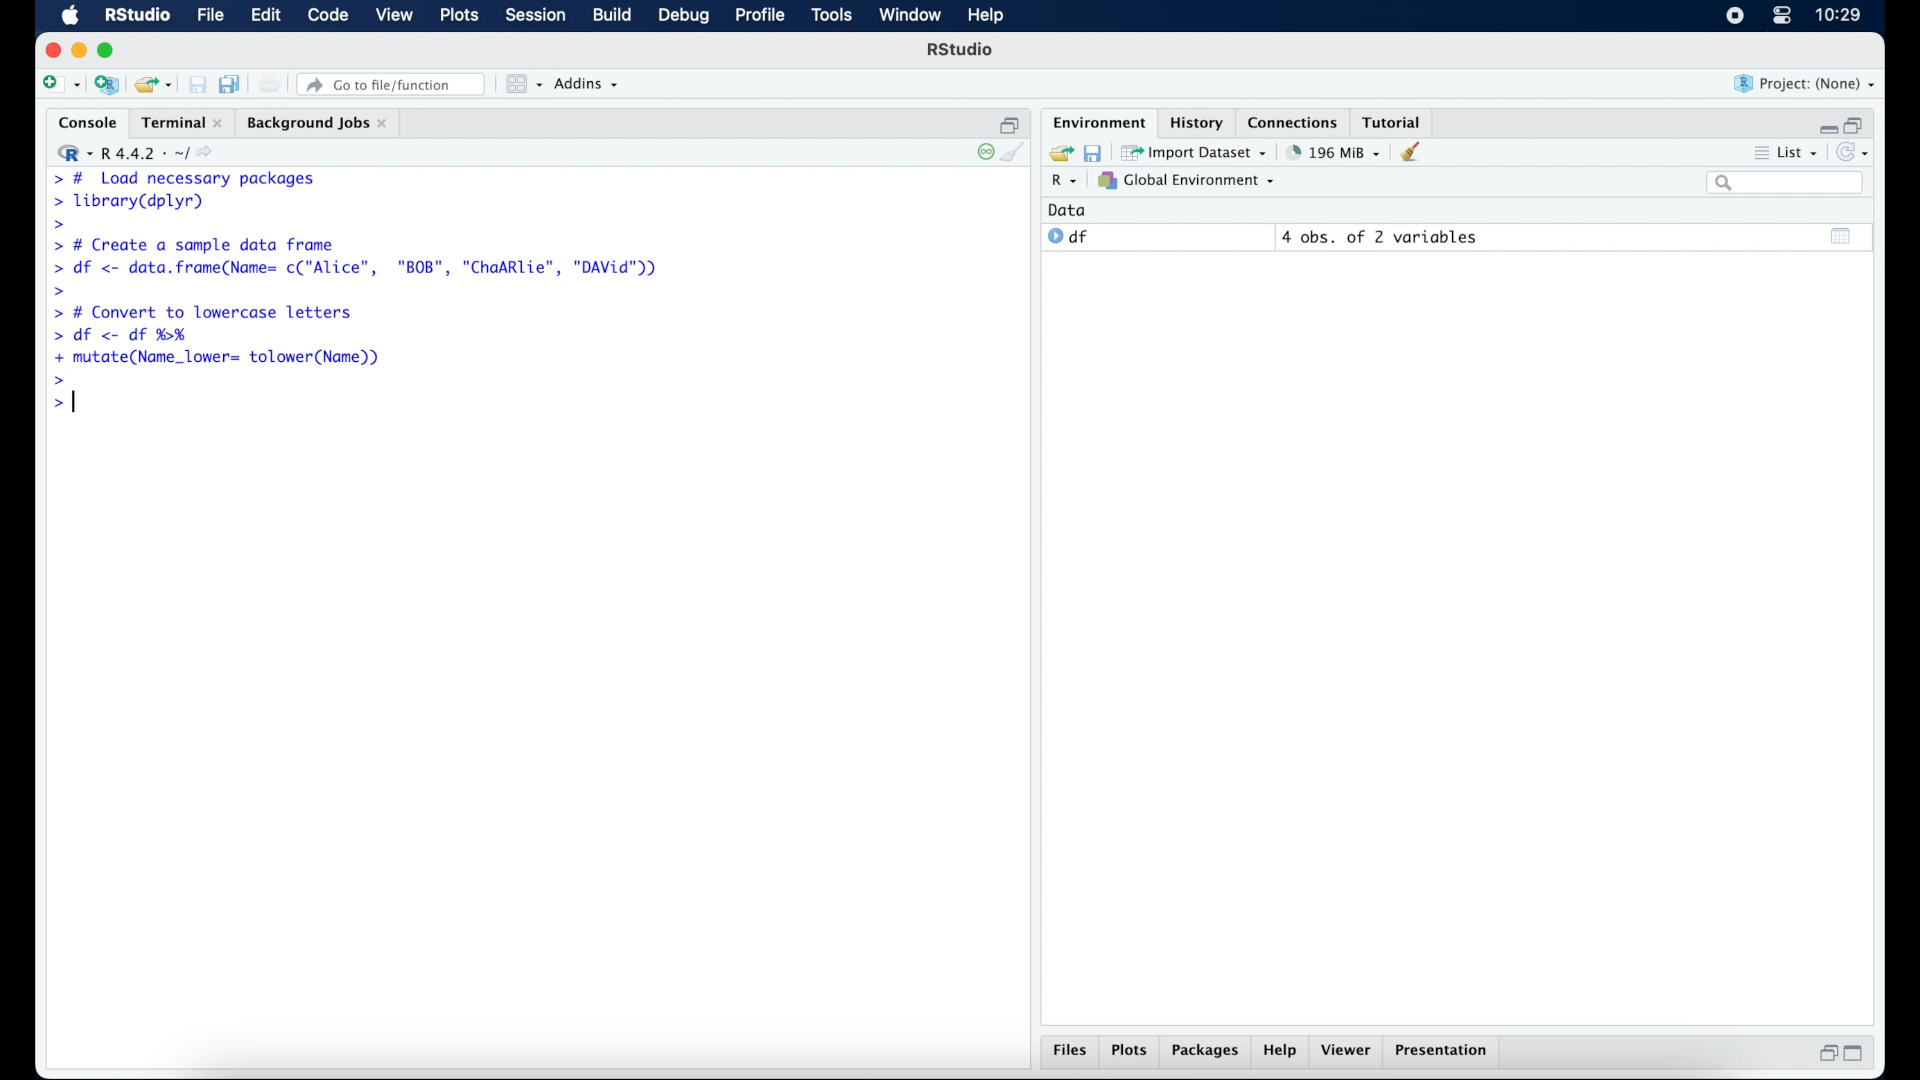  Describe the element at coordinates (392, 84) in the screenshot. I see `go to file/function` at that location.